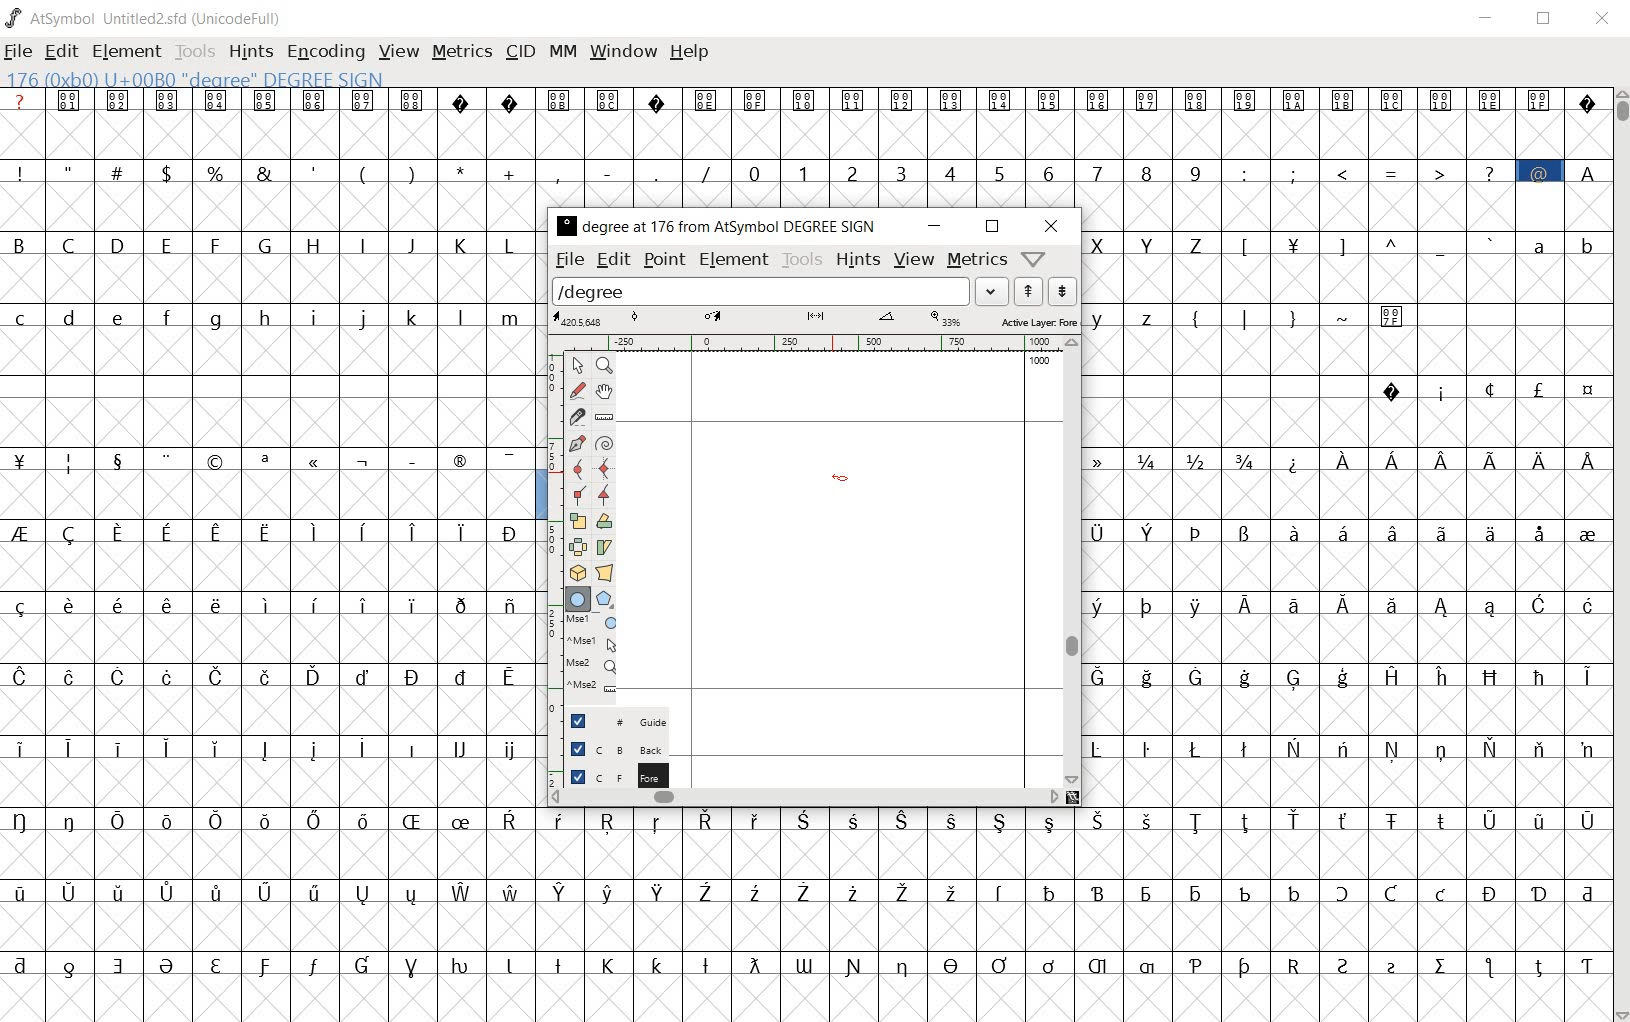 Image resolution: width=1630 pixels, height=1022 pixels. Describe the element at coordinates (274, 745) in the screenshot. I see `special letters` at that location.